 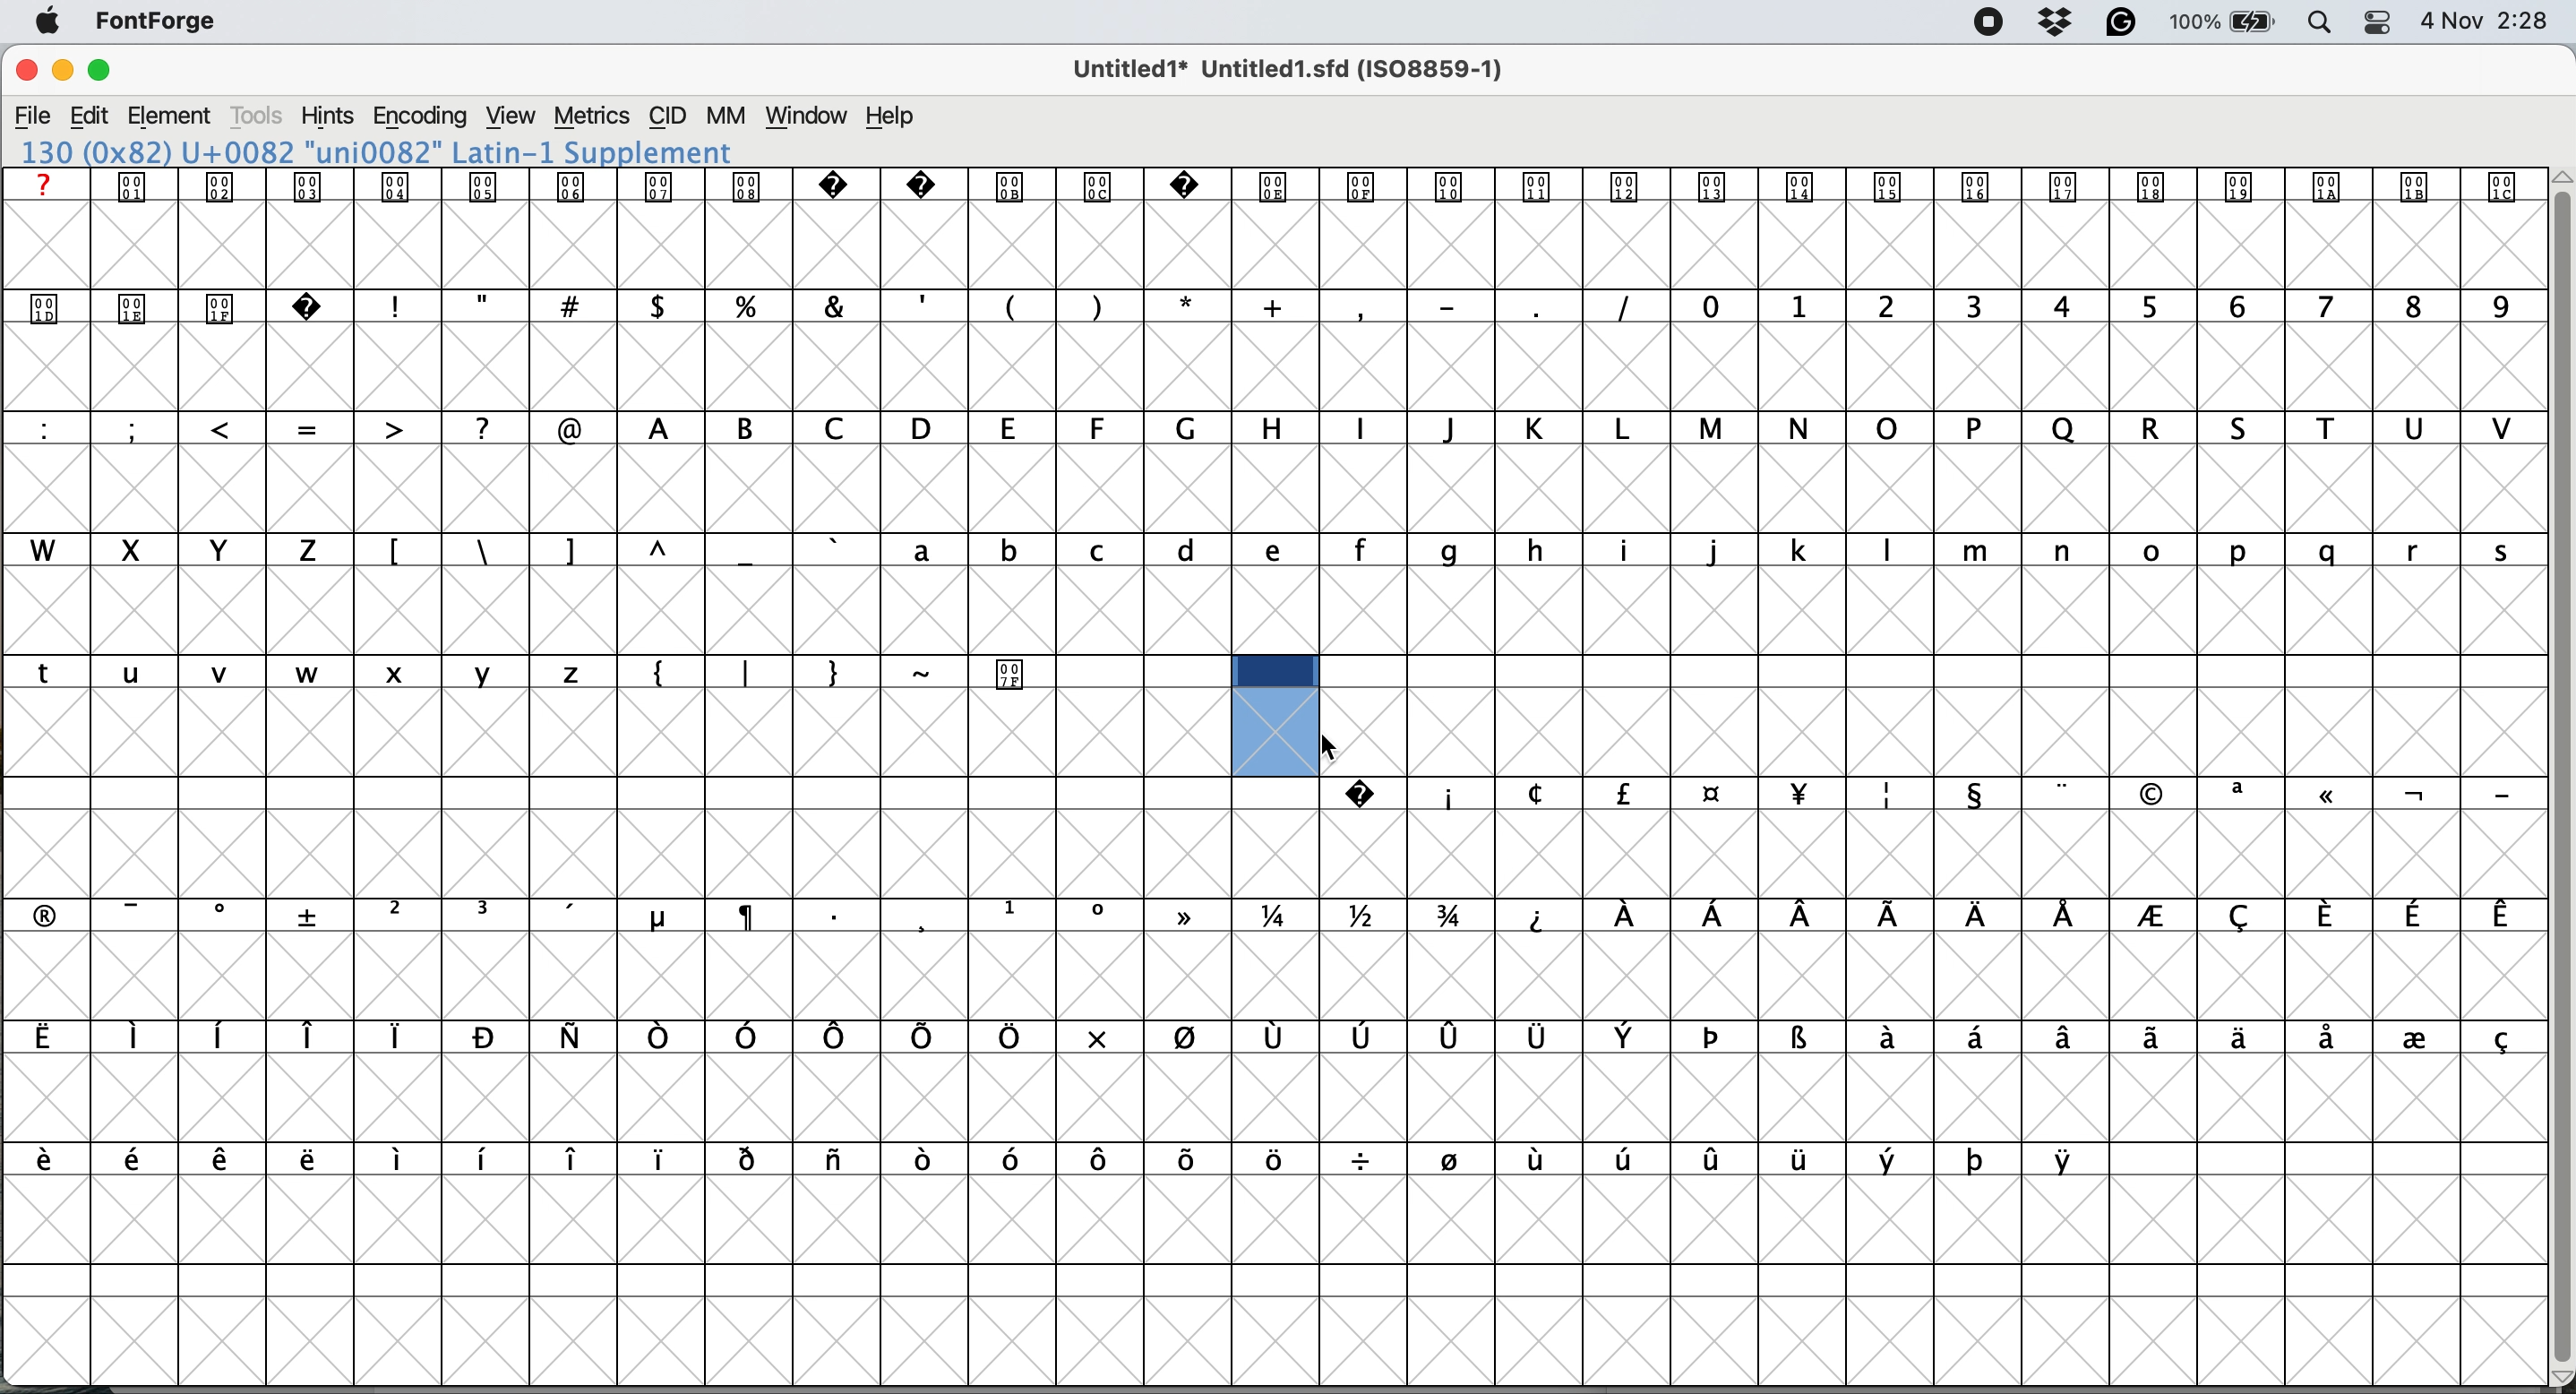 What do you see at coordinates (1068, 1158) in the screenshot?
I see `symbols` at bounding box center [1068, 1158].